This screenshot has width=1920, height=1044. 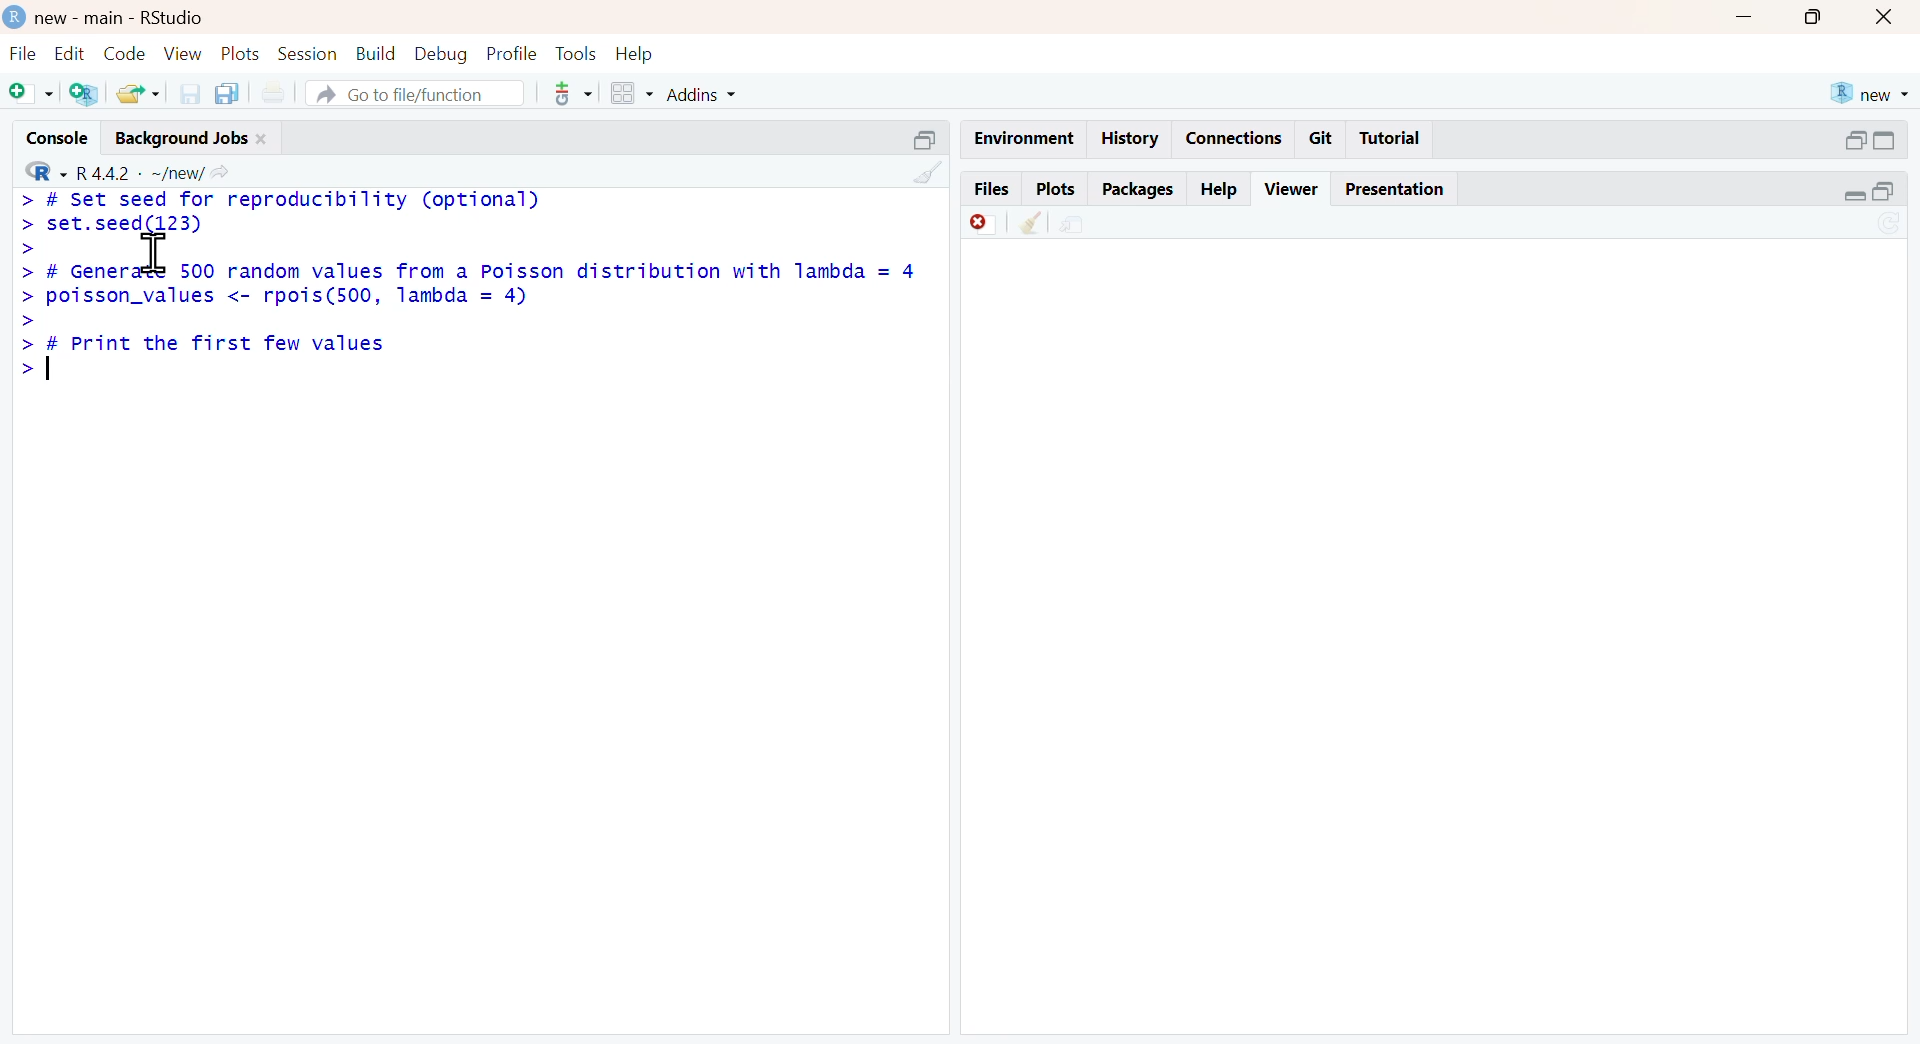 I want to click on view, so click(x=183, y=52).